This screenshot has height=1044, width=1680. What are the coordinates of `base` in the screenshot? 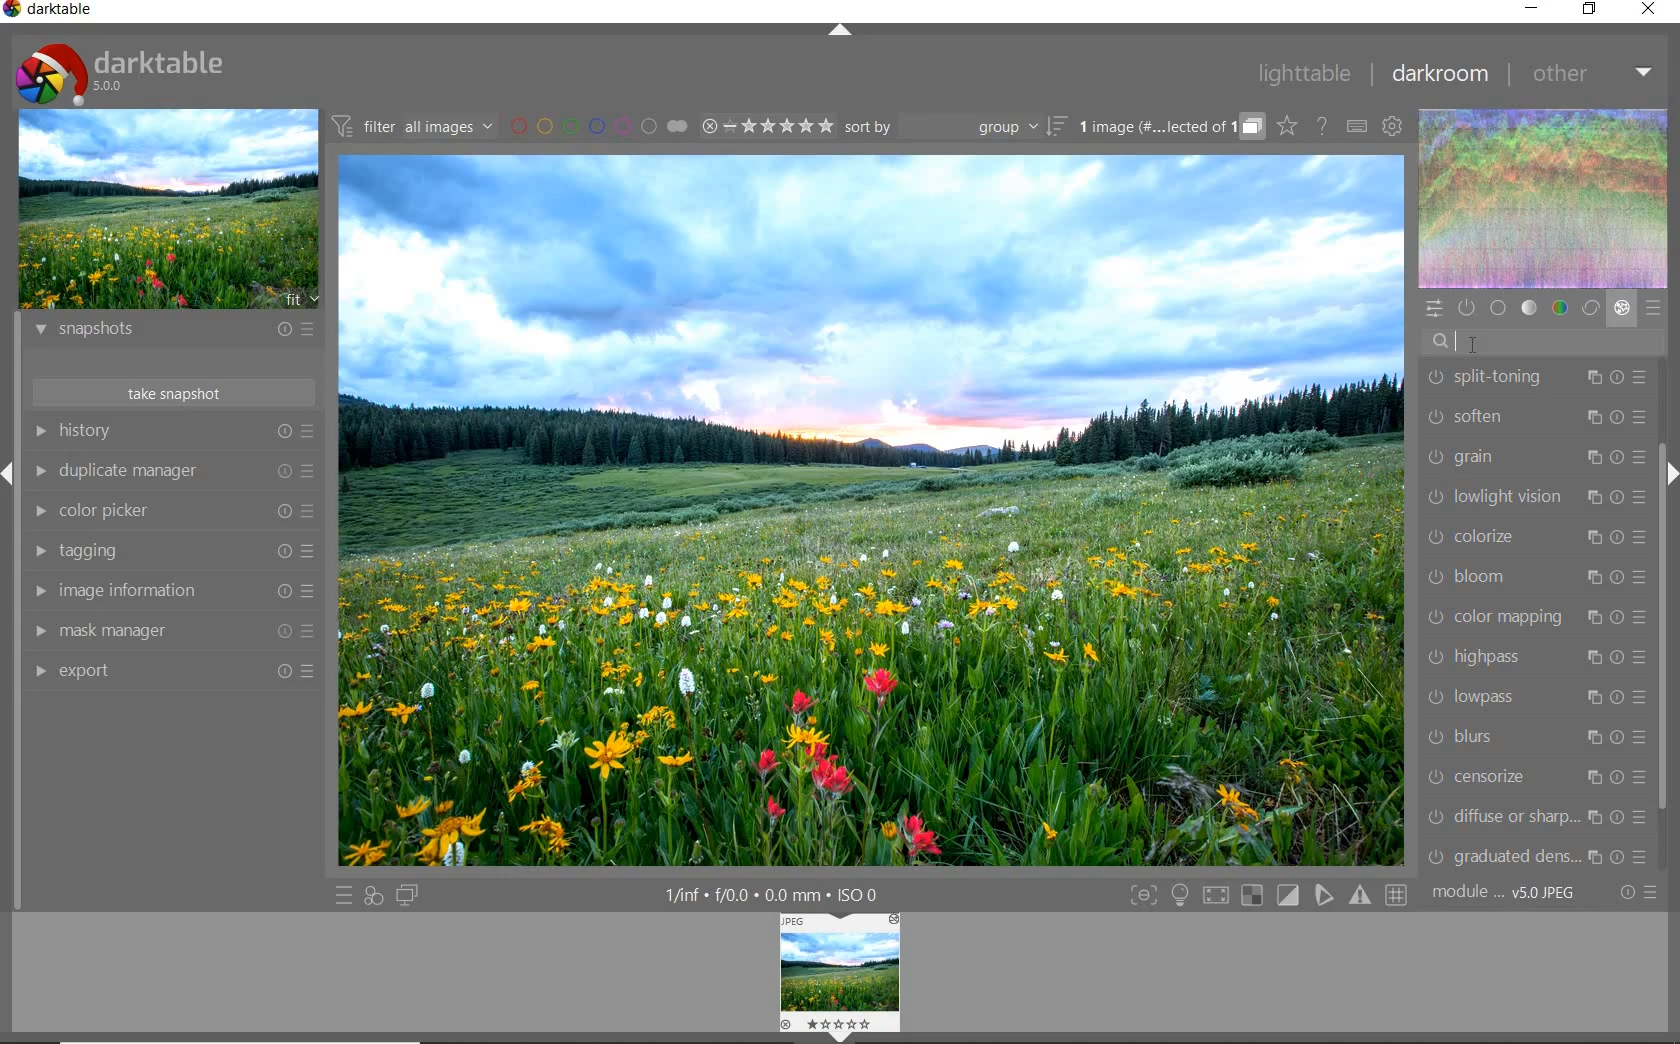 It's located at (1498, 308).